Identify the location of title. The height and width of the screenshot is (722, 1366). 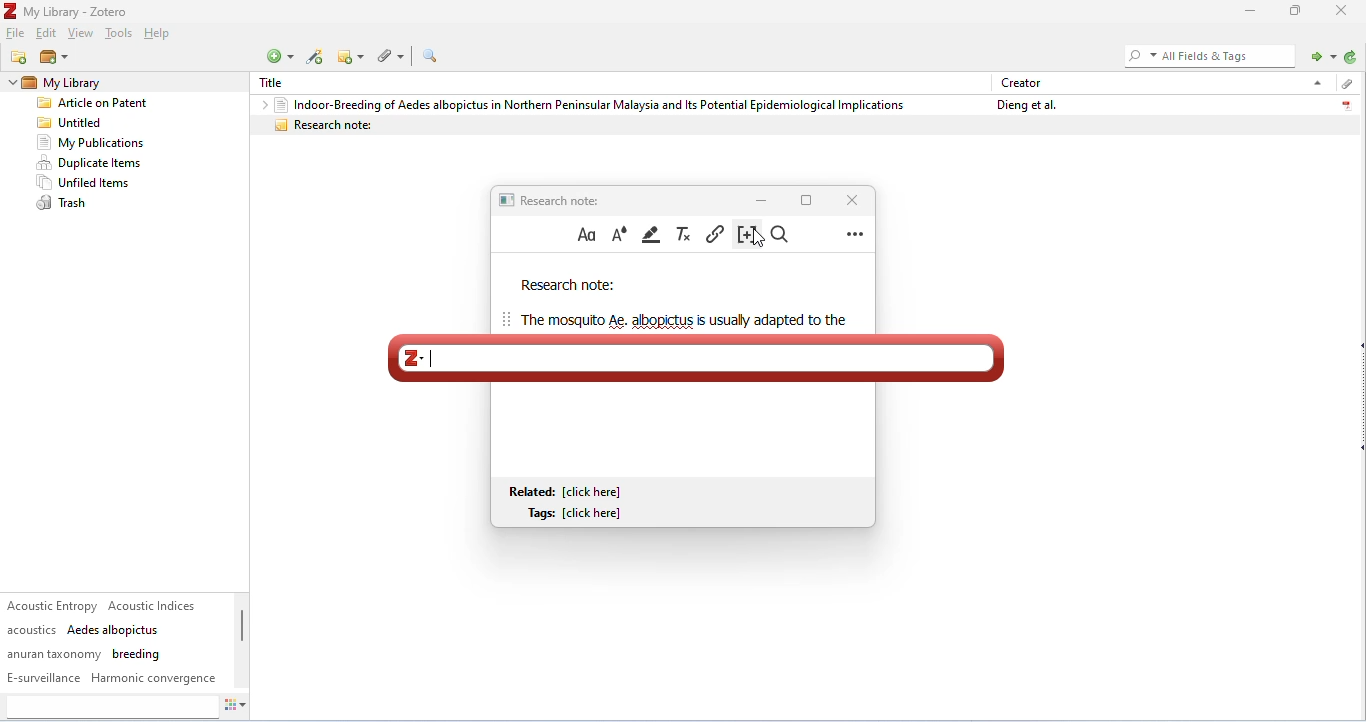
(68, 11).